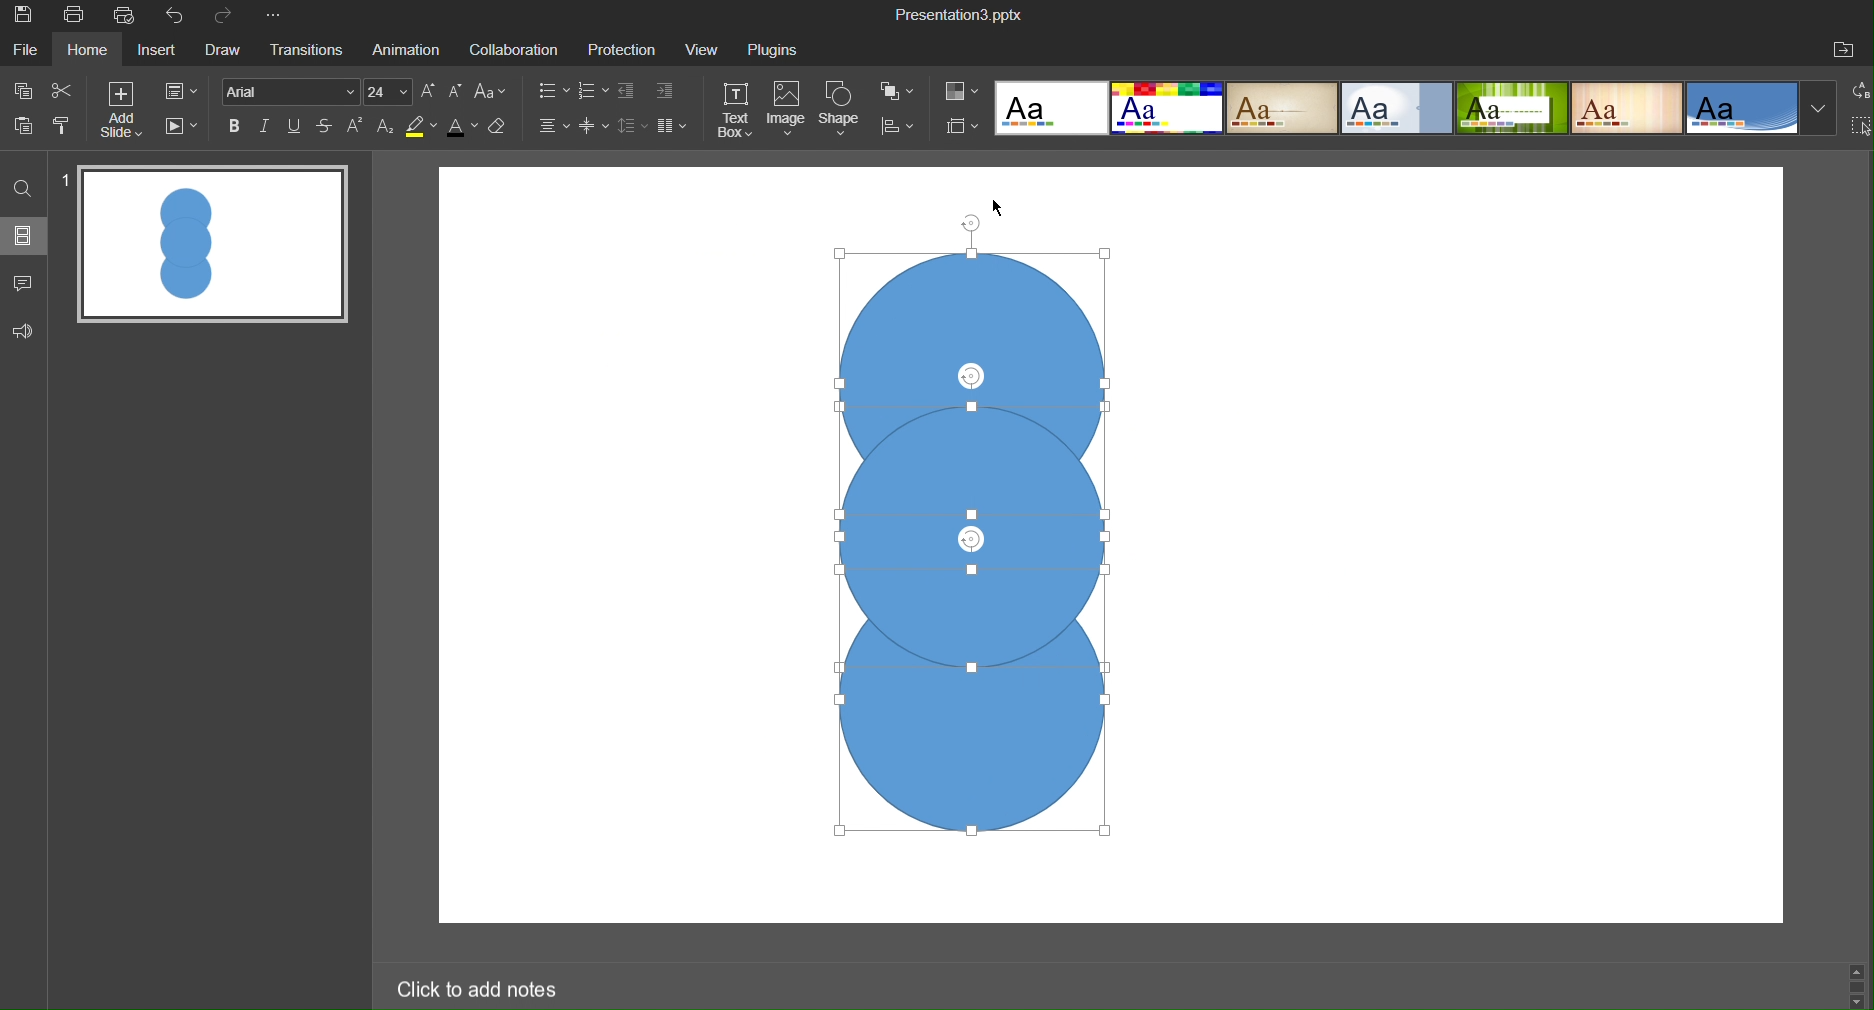 This screenshot has width=1874, height=1010. I want to click on Scroll down , so click(1858, 1003).